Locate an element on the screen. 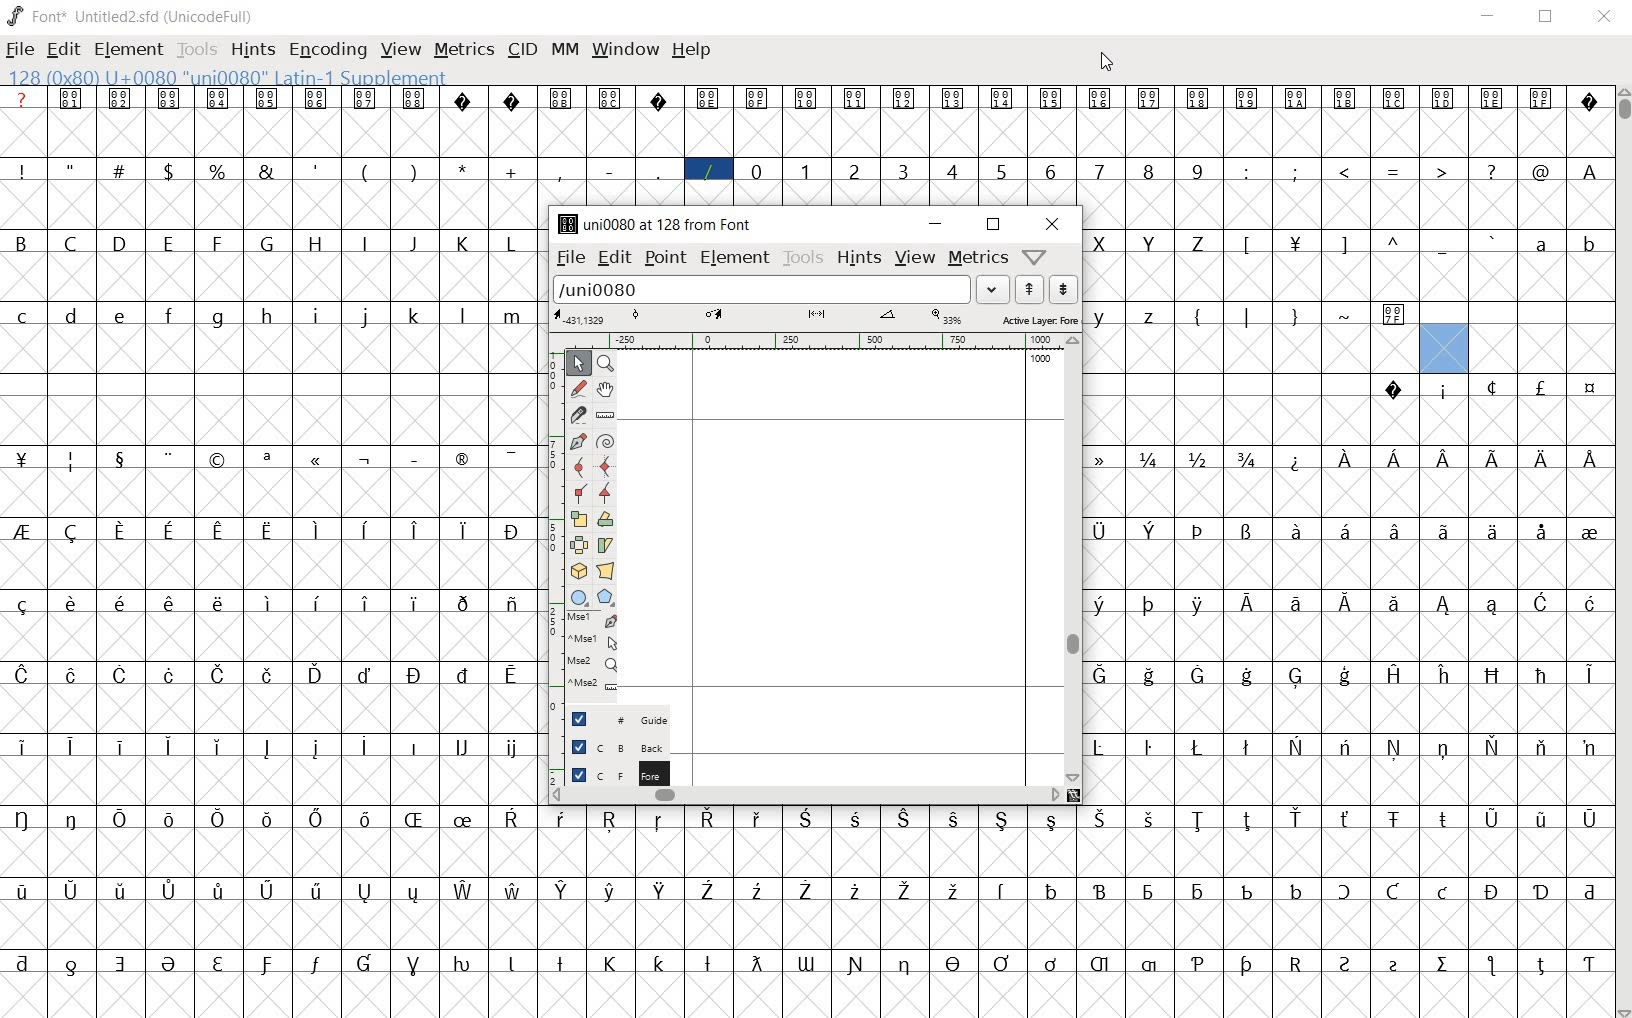  glyph is located at coordinates (1296, 964).